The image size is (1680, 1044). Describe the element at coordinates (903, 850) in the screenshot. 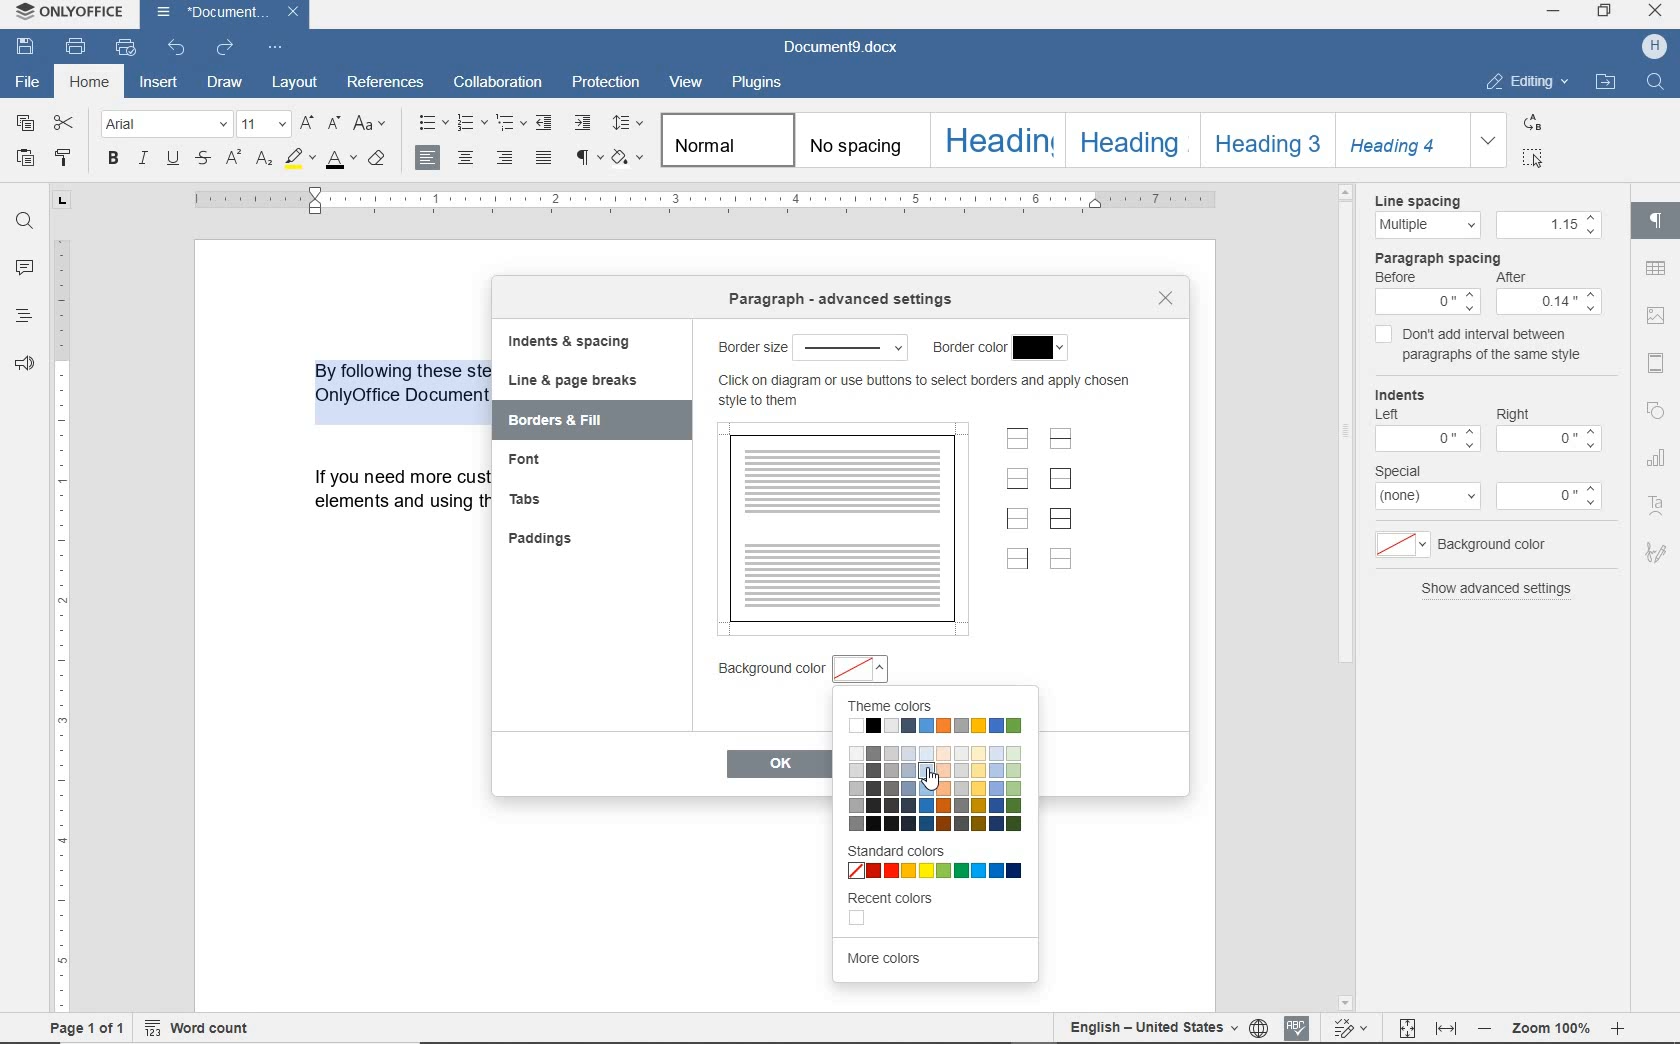

I see `standard colors` at that location.